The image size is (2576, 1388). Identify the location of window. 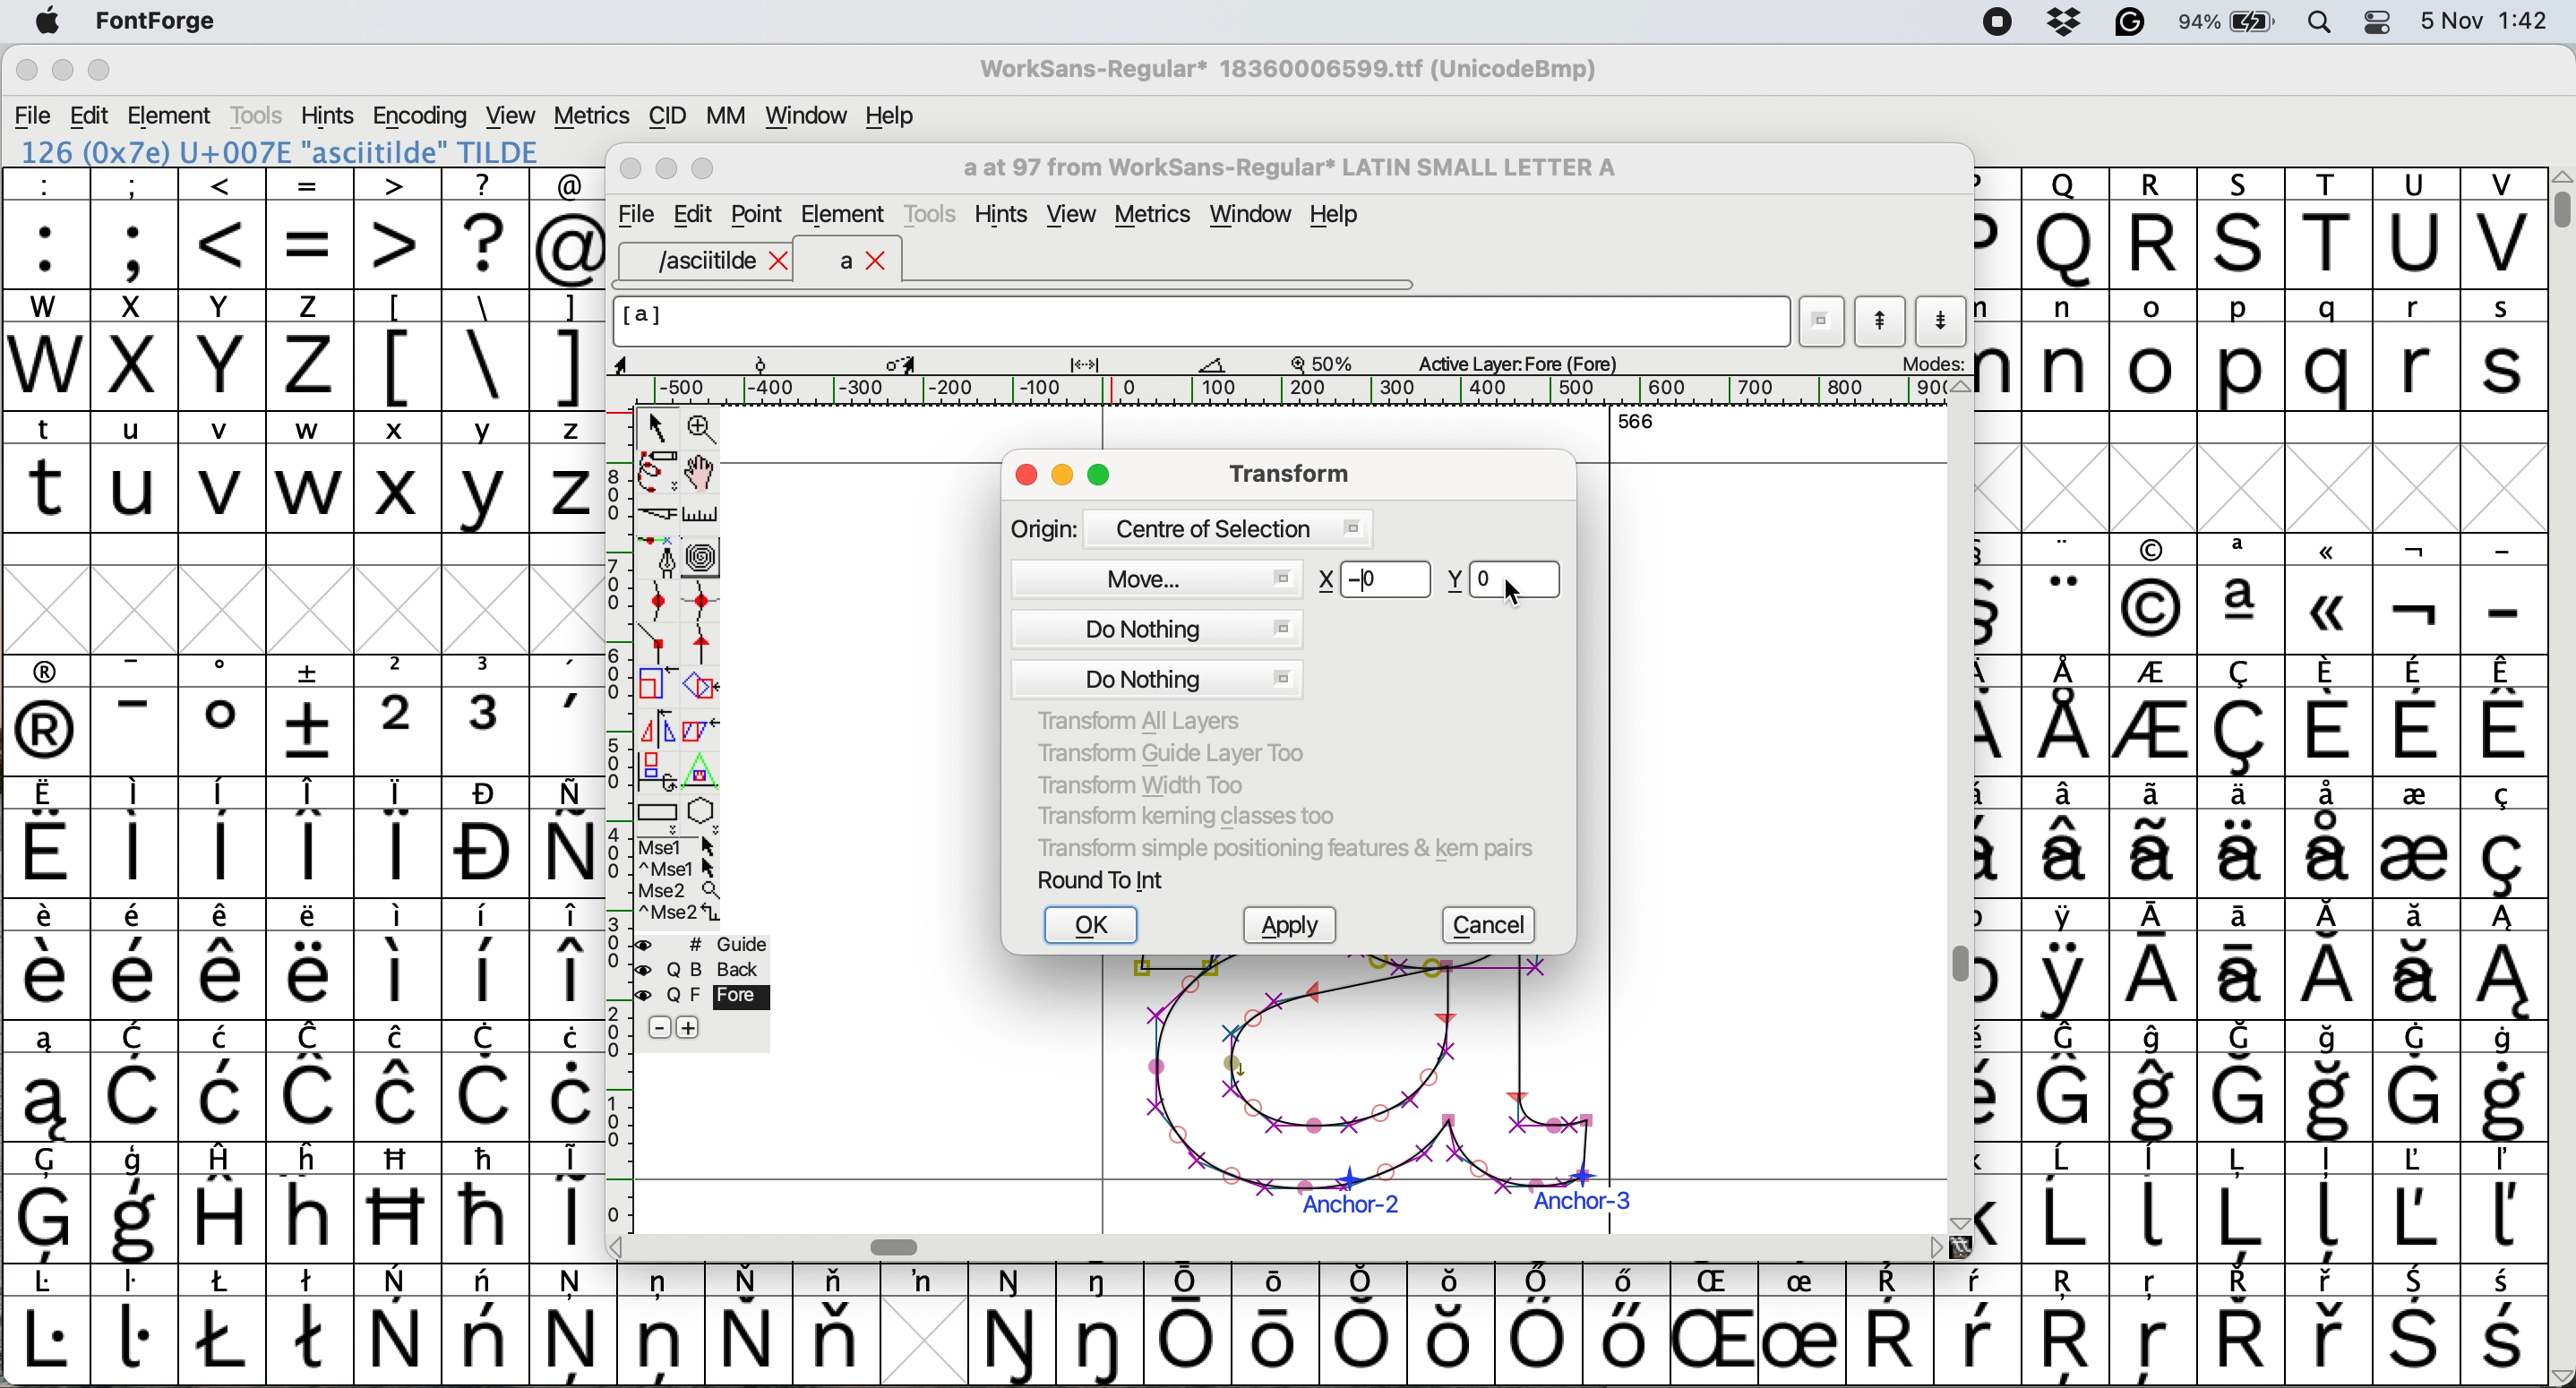
(1255, 216).